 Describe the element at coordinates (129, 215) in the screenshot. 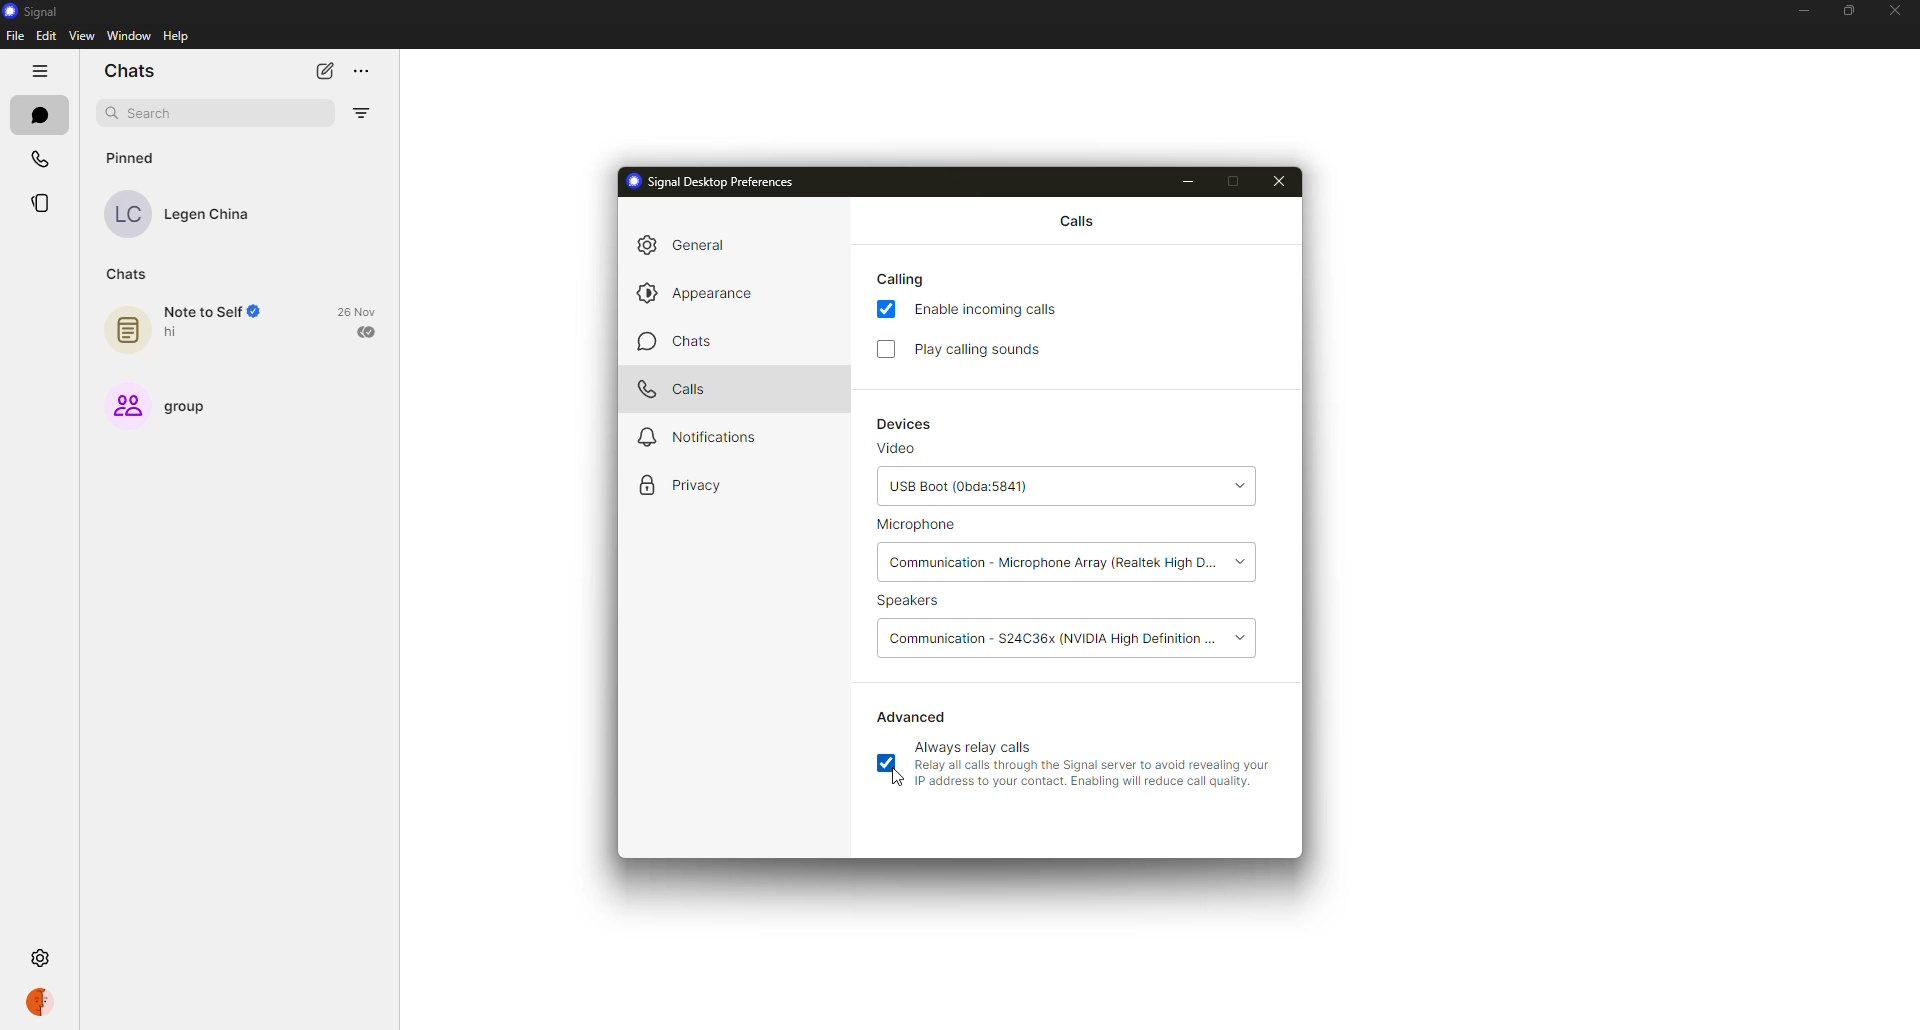

I see `LC` at that location.